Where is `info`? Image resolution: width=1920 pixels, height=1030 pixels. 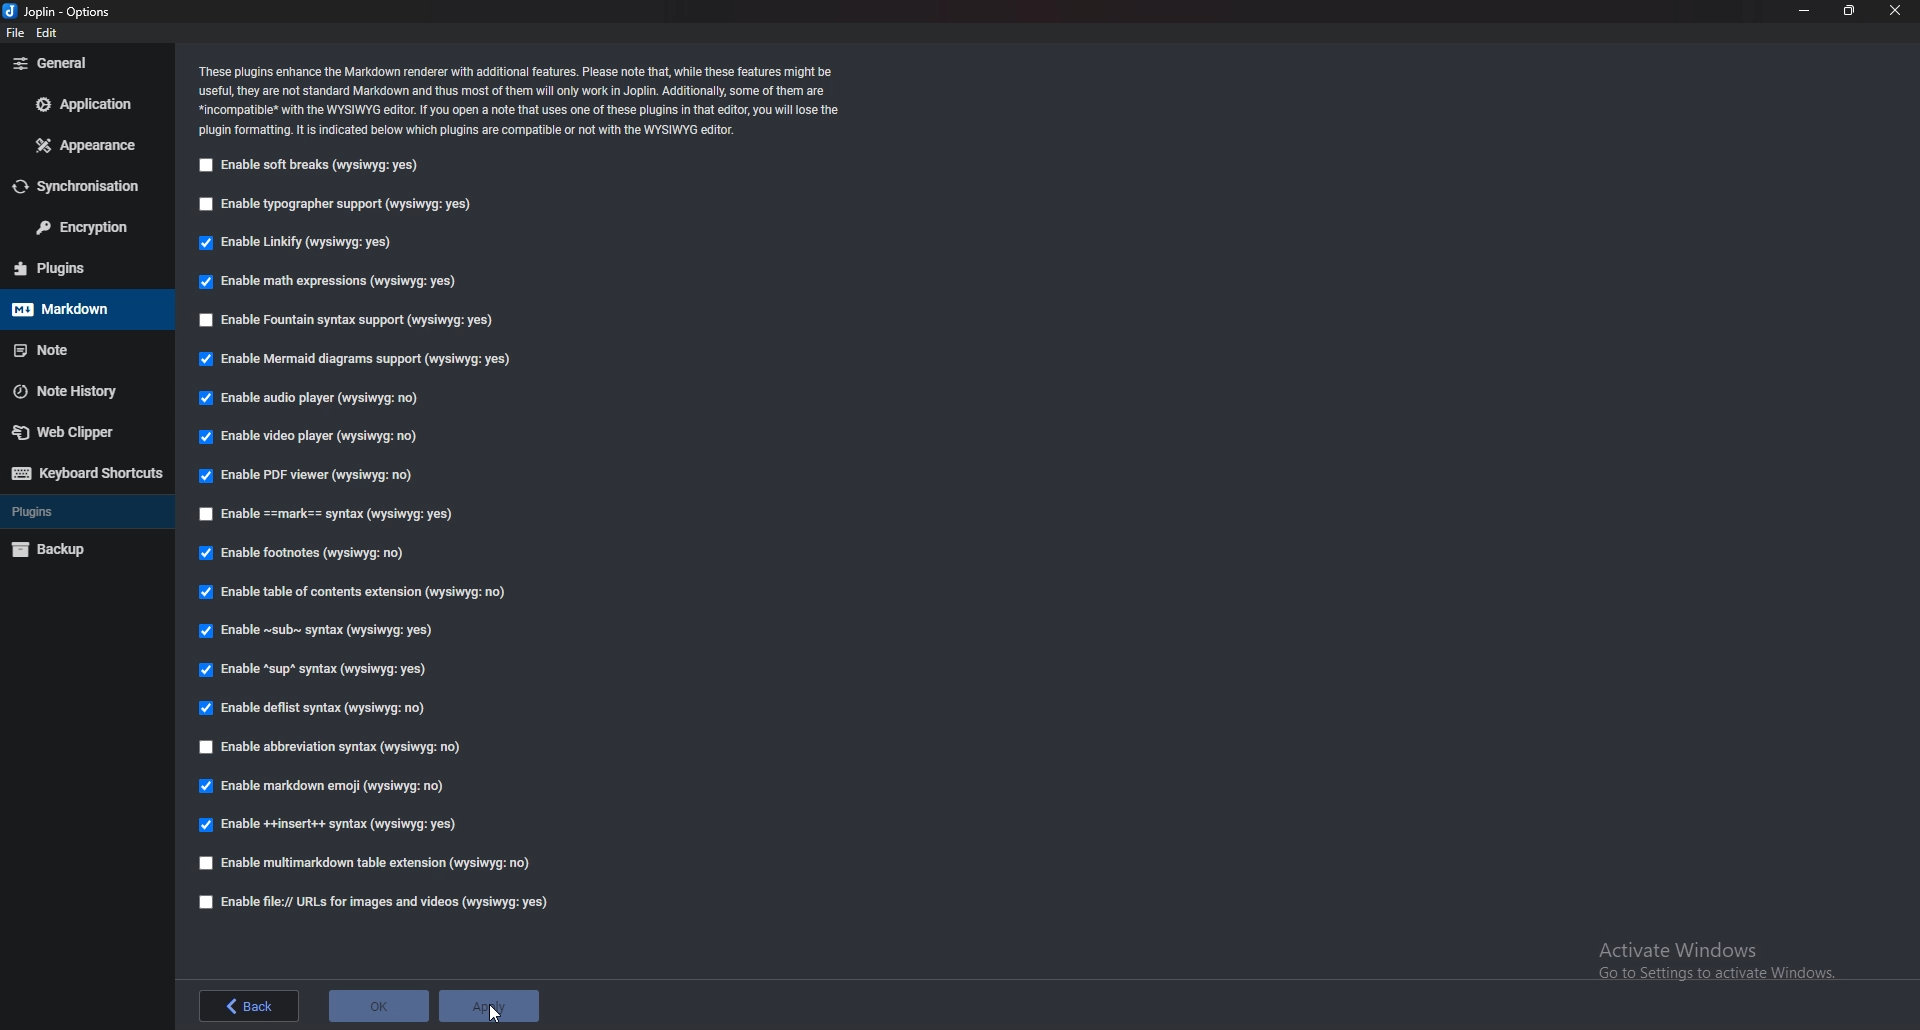
info is located at coordinates (524, 98).